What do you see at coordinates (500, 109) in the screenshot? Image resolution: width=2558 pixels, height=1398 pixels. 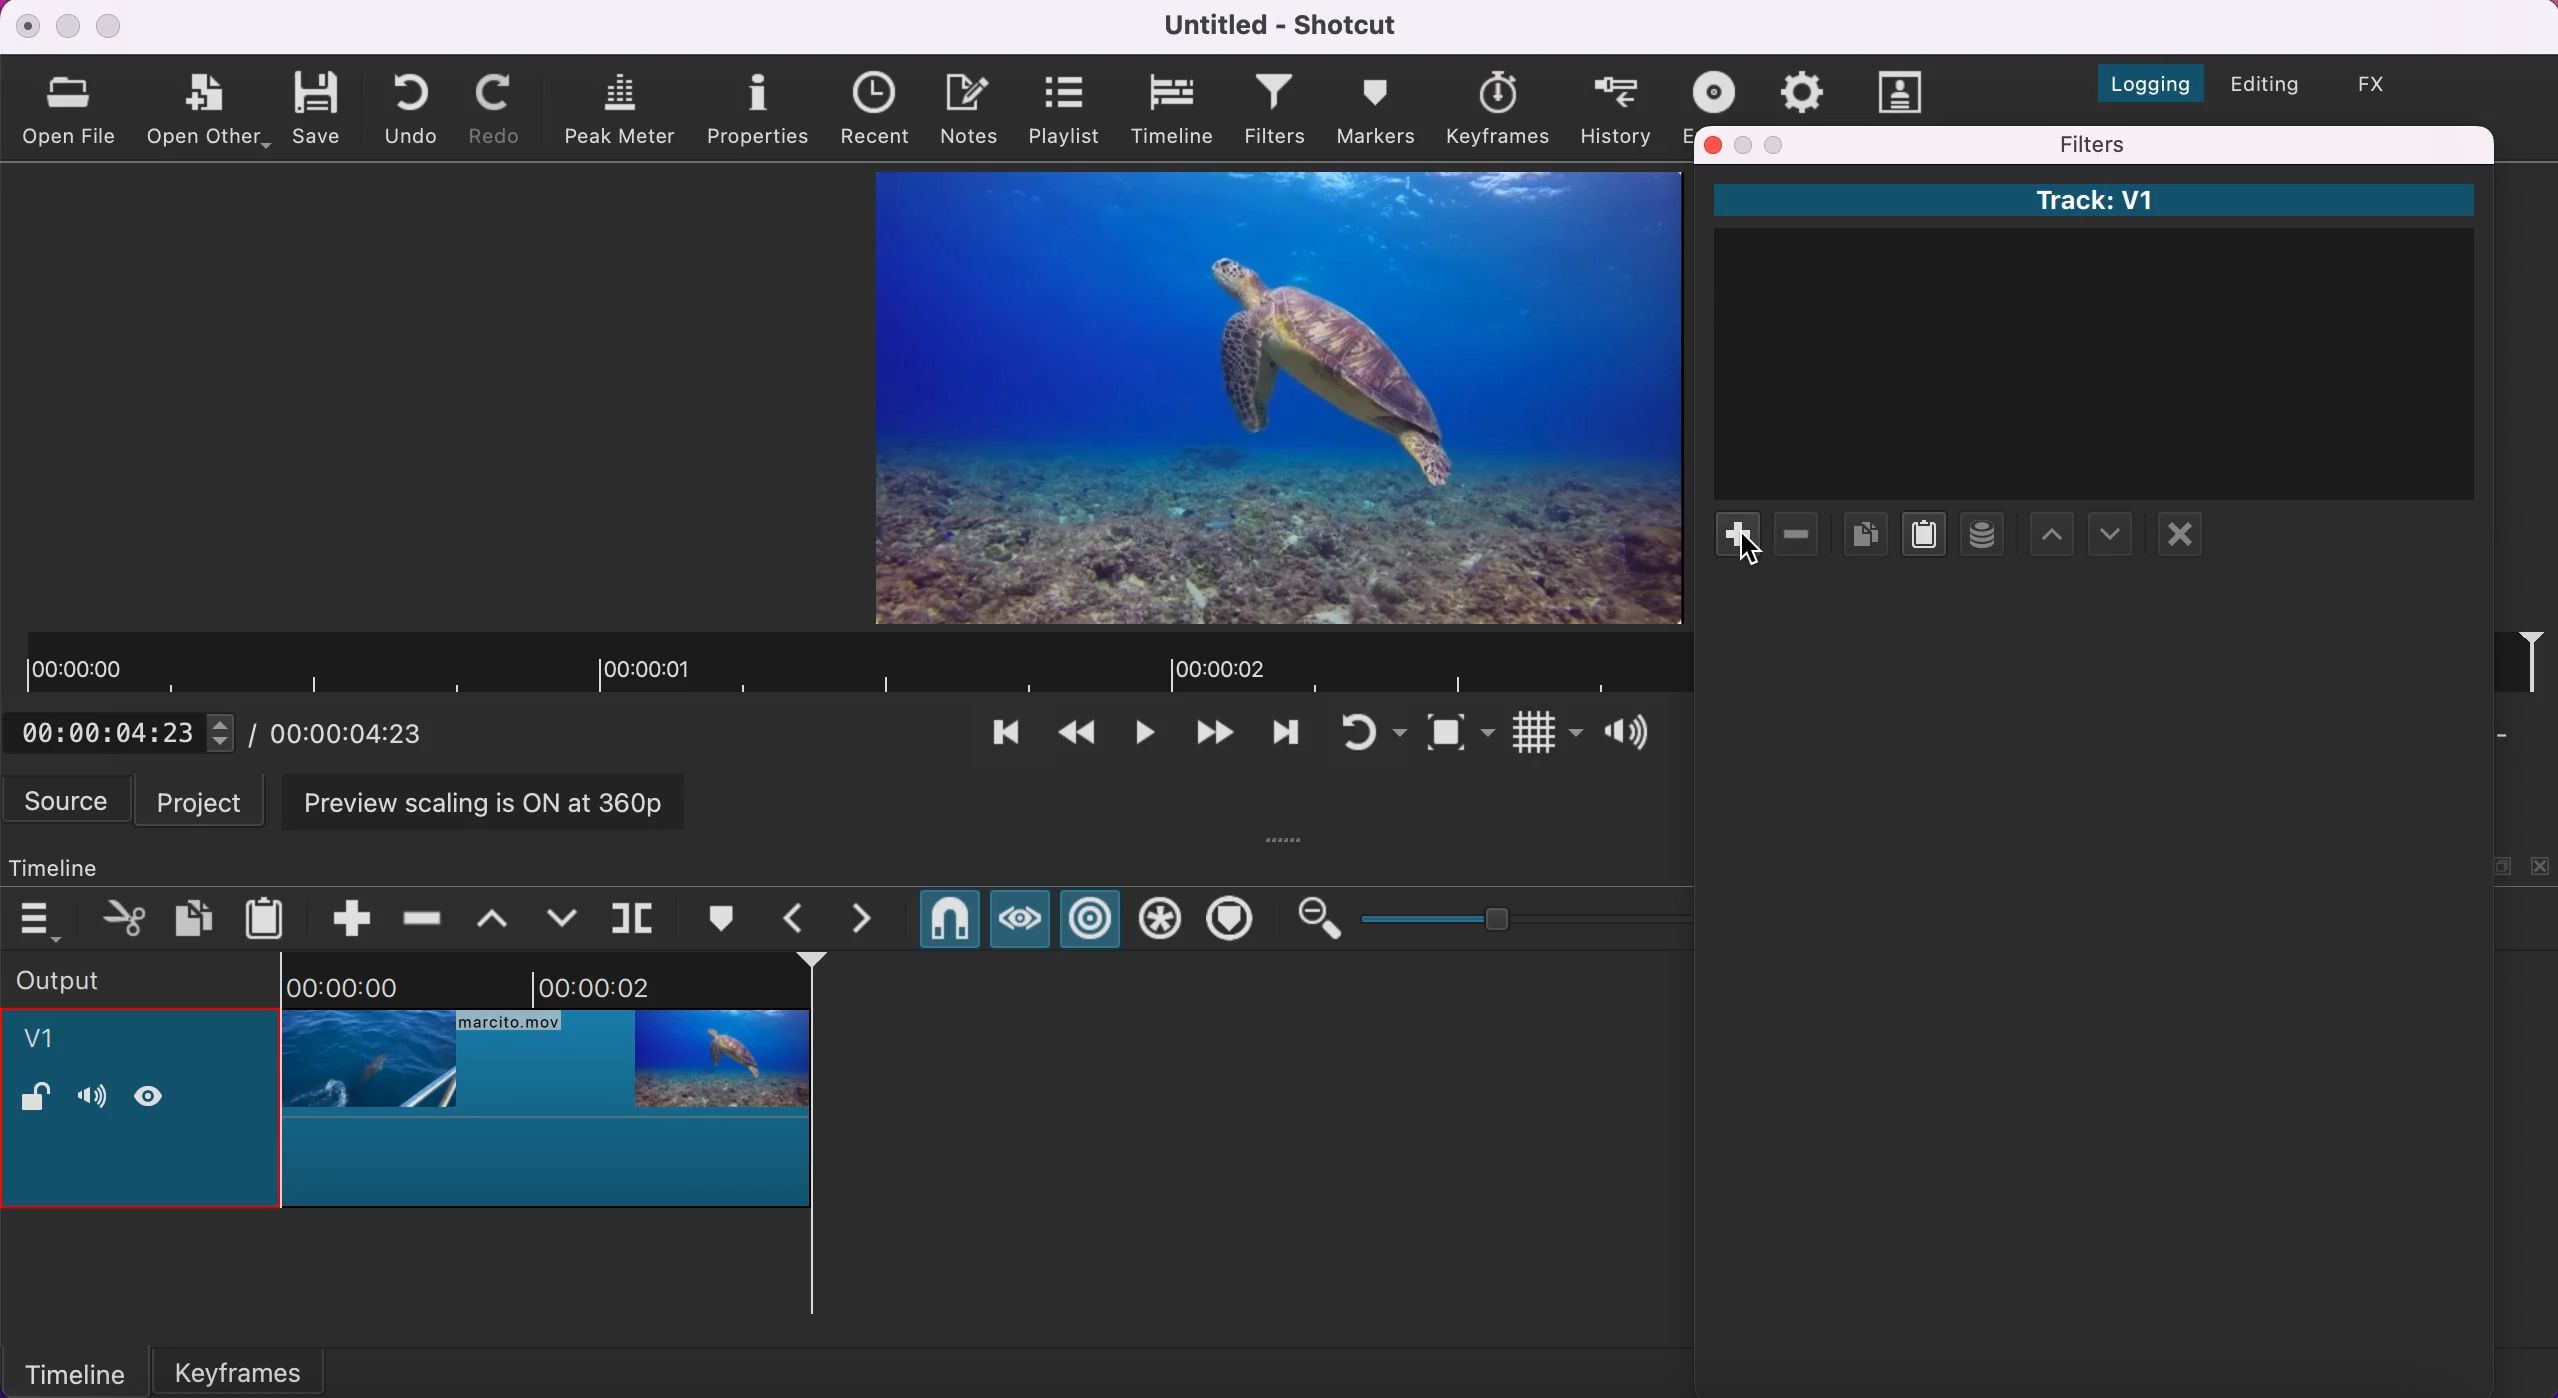 I see `redo` at bounding box center [500, 109].